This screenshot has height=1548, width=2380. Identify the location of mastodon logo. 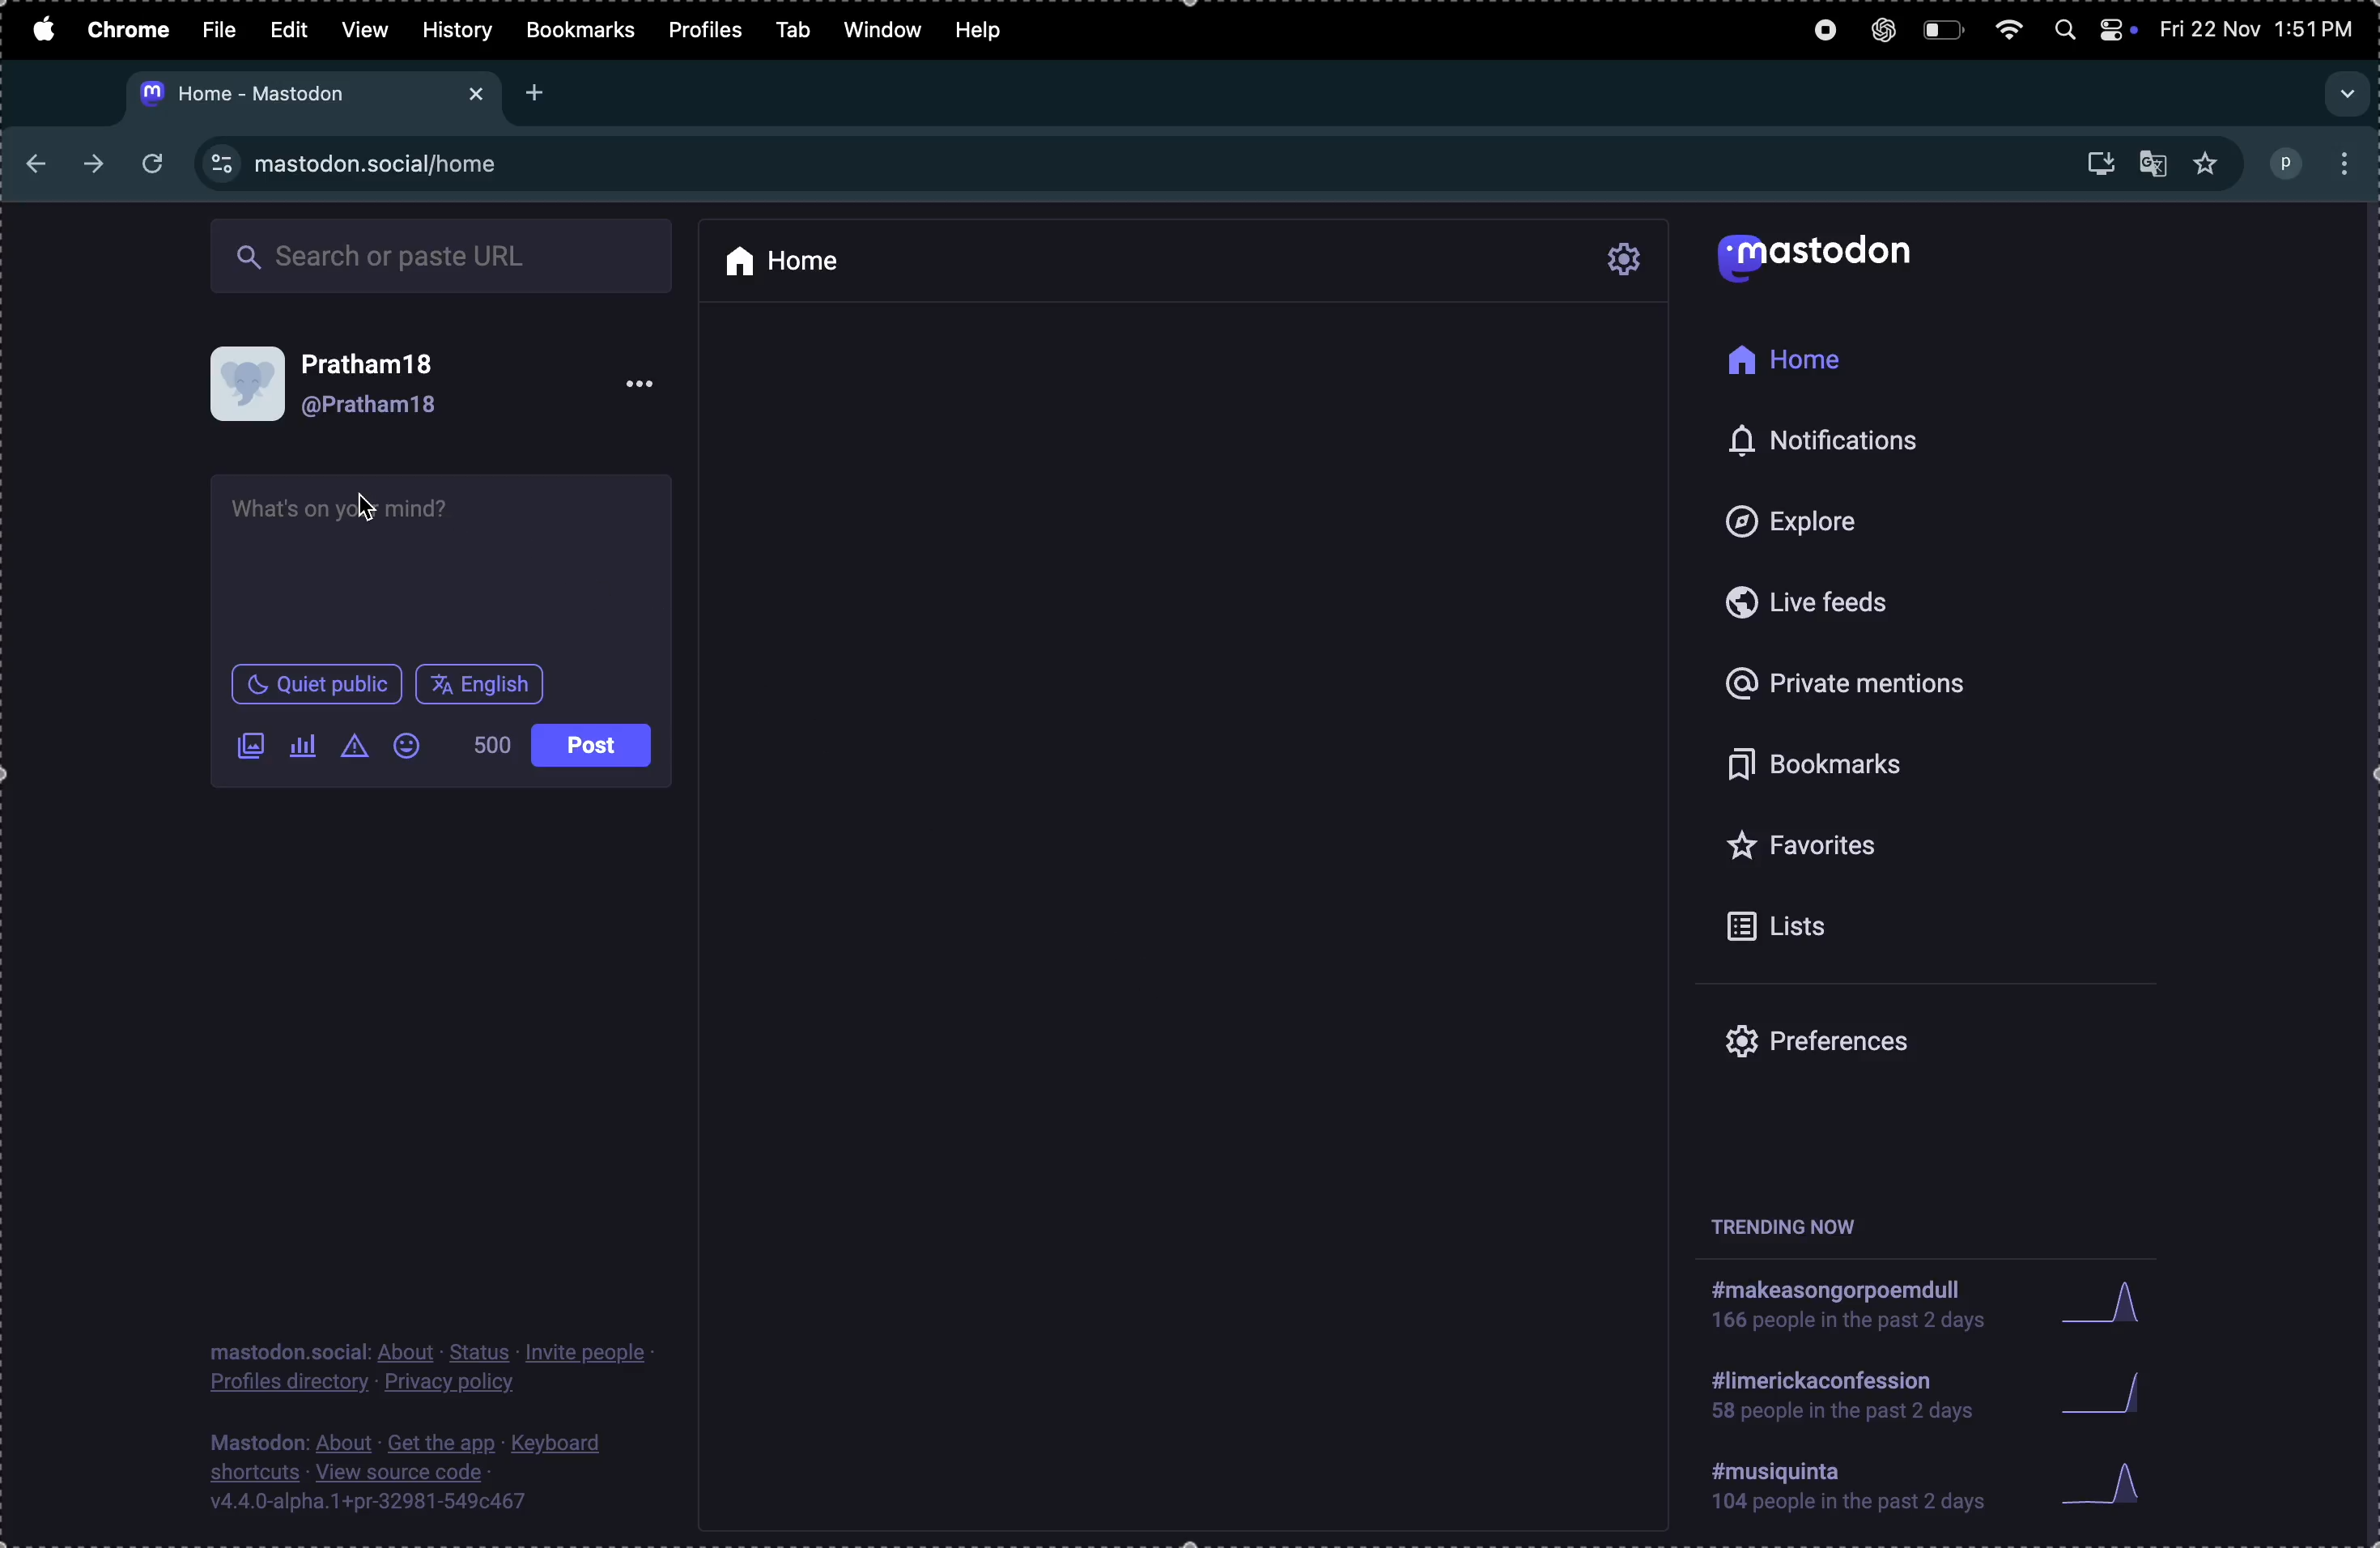
(1849, 250).